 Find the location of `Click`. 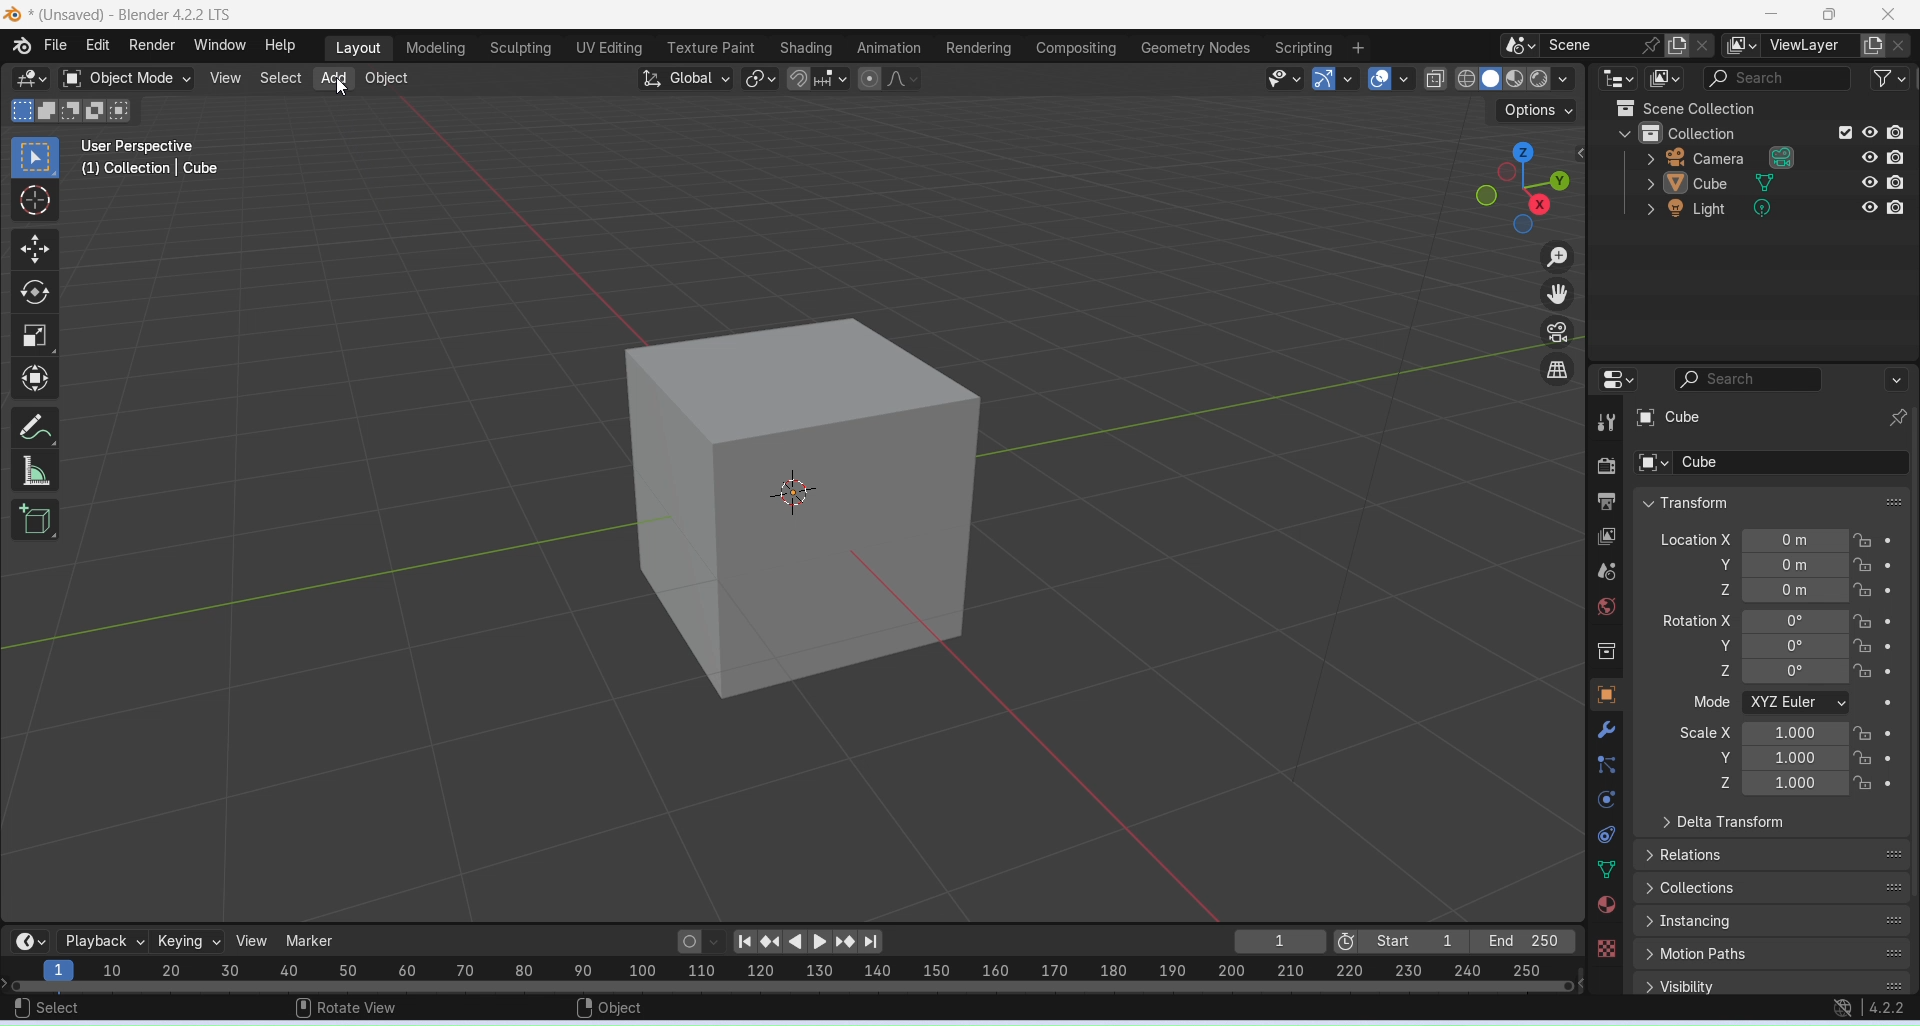

Click is located at coordinates (1524, 187).